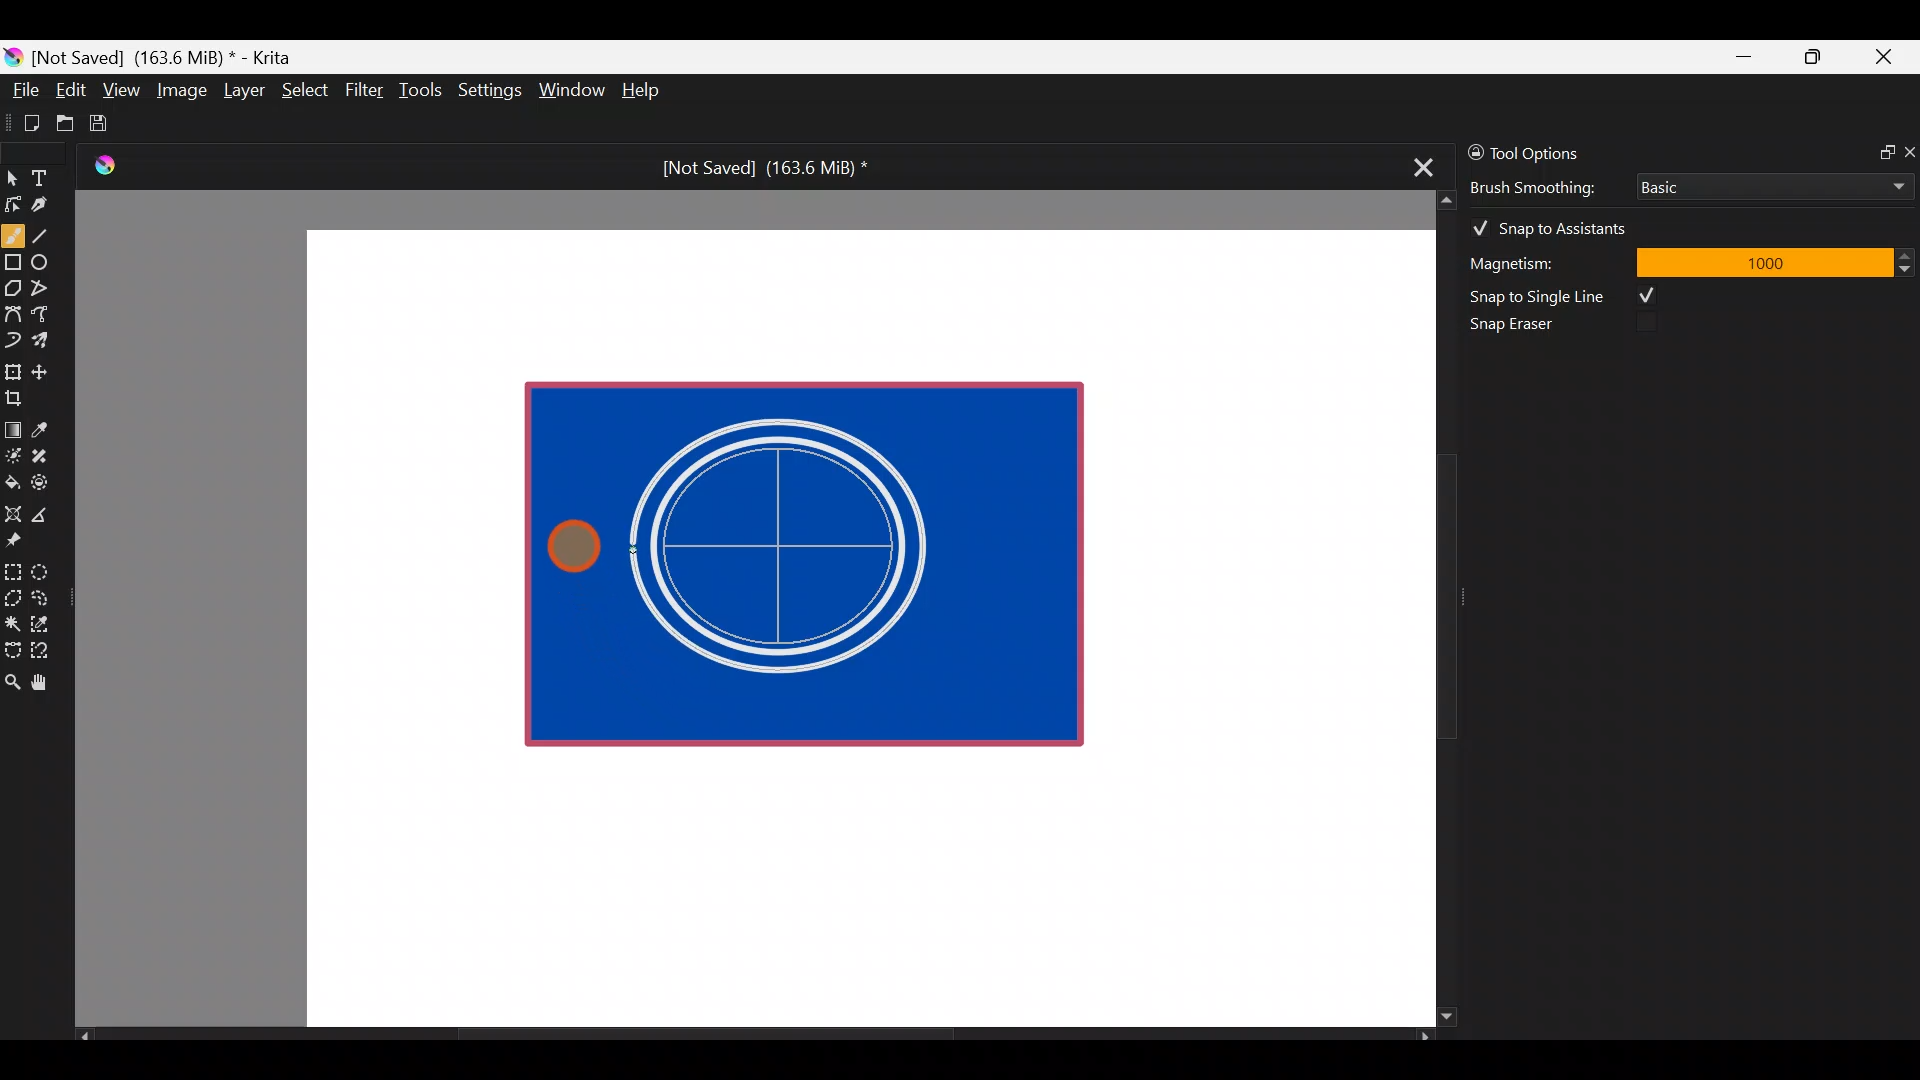 The height and width of the screenshot is (1080, 1920). What do you see at coordinates (47, 569) in the screenshot?
I see `Elliptical selection tool` at bounding box center [47, 569].